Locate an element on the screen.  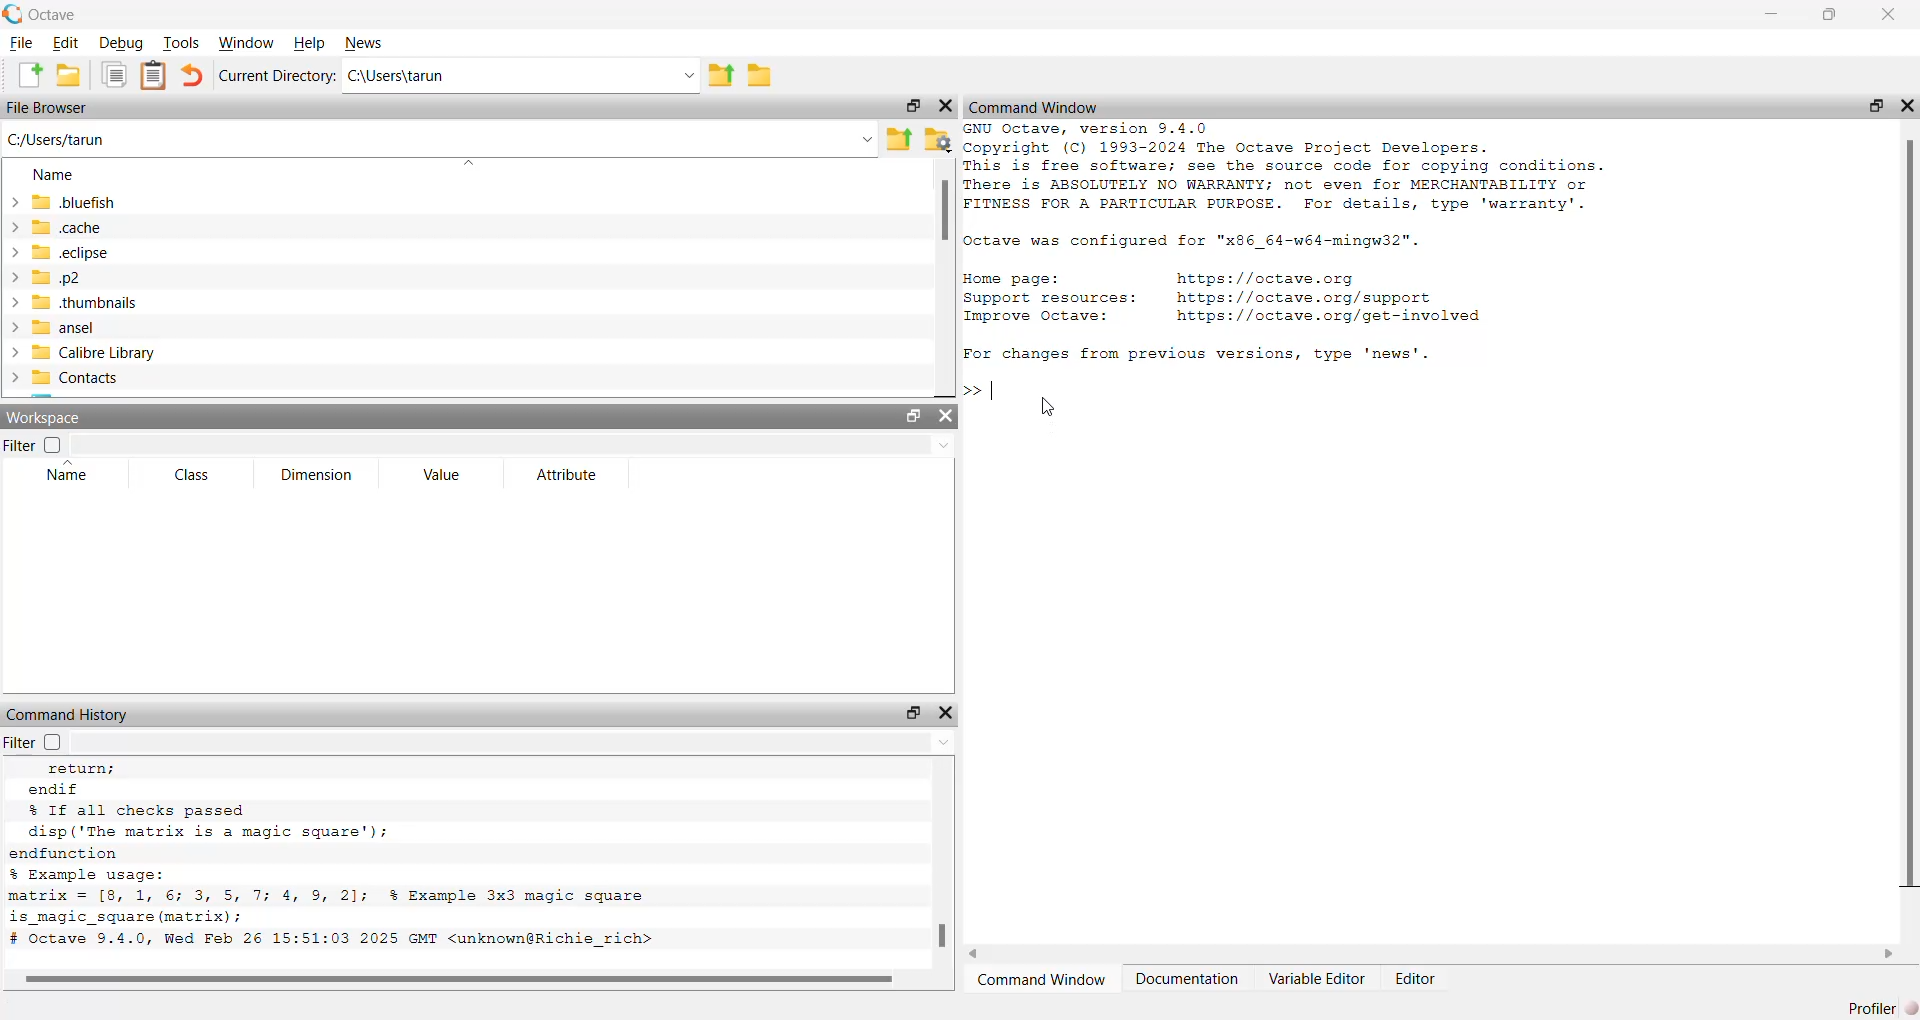
.cache is located at coordinates (54, 226).